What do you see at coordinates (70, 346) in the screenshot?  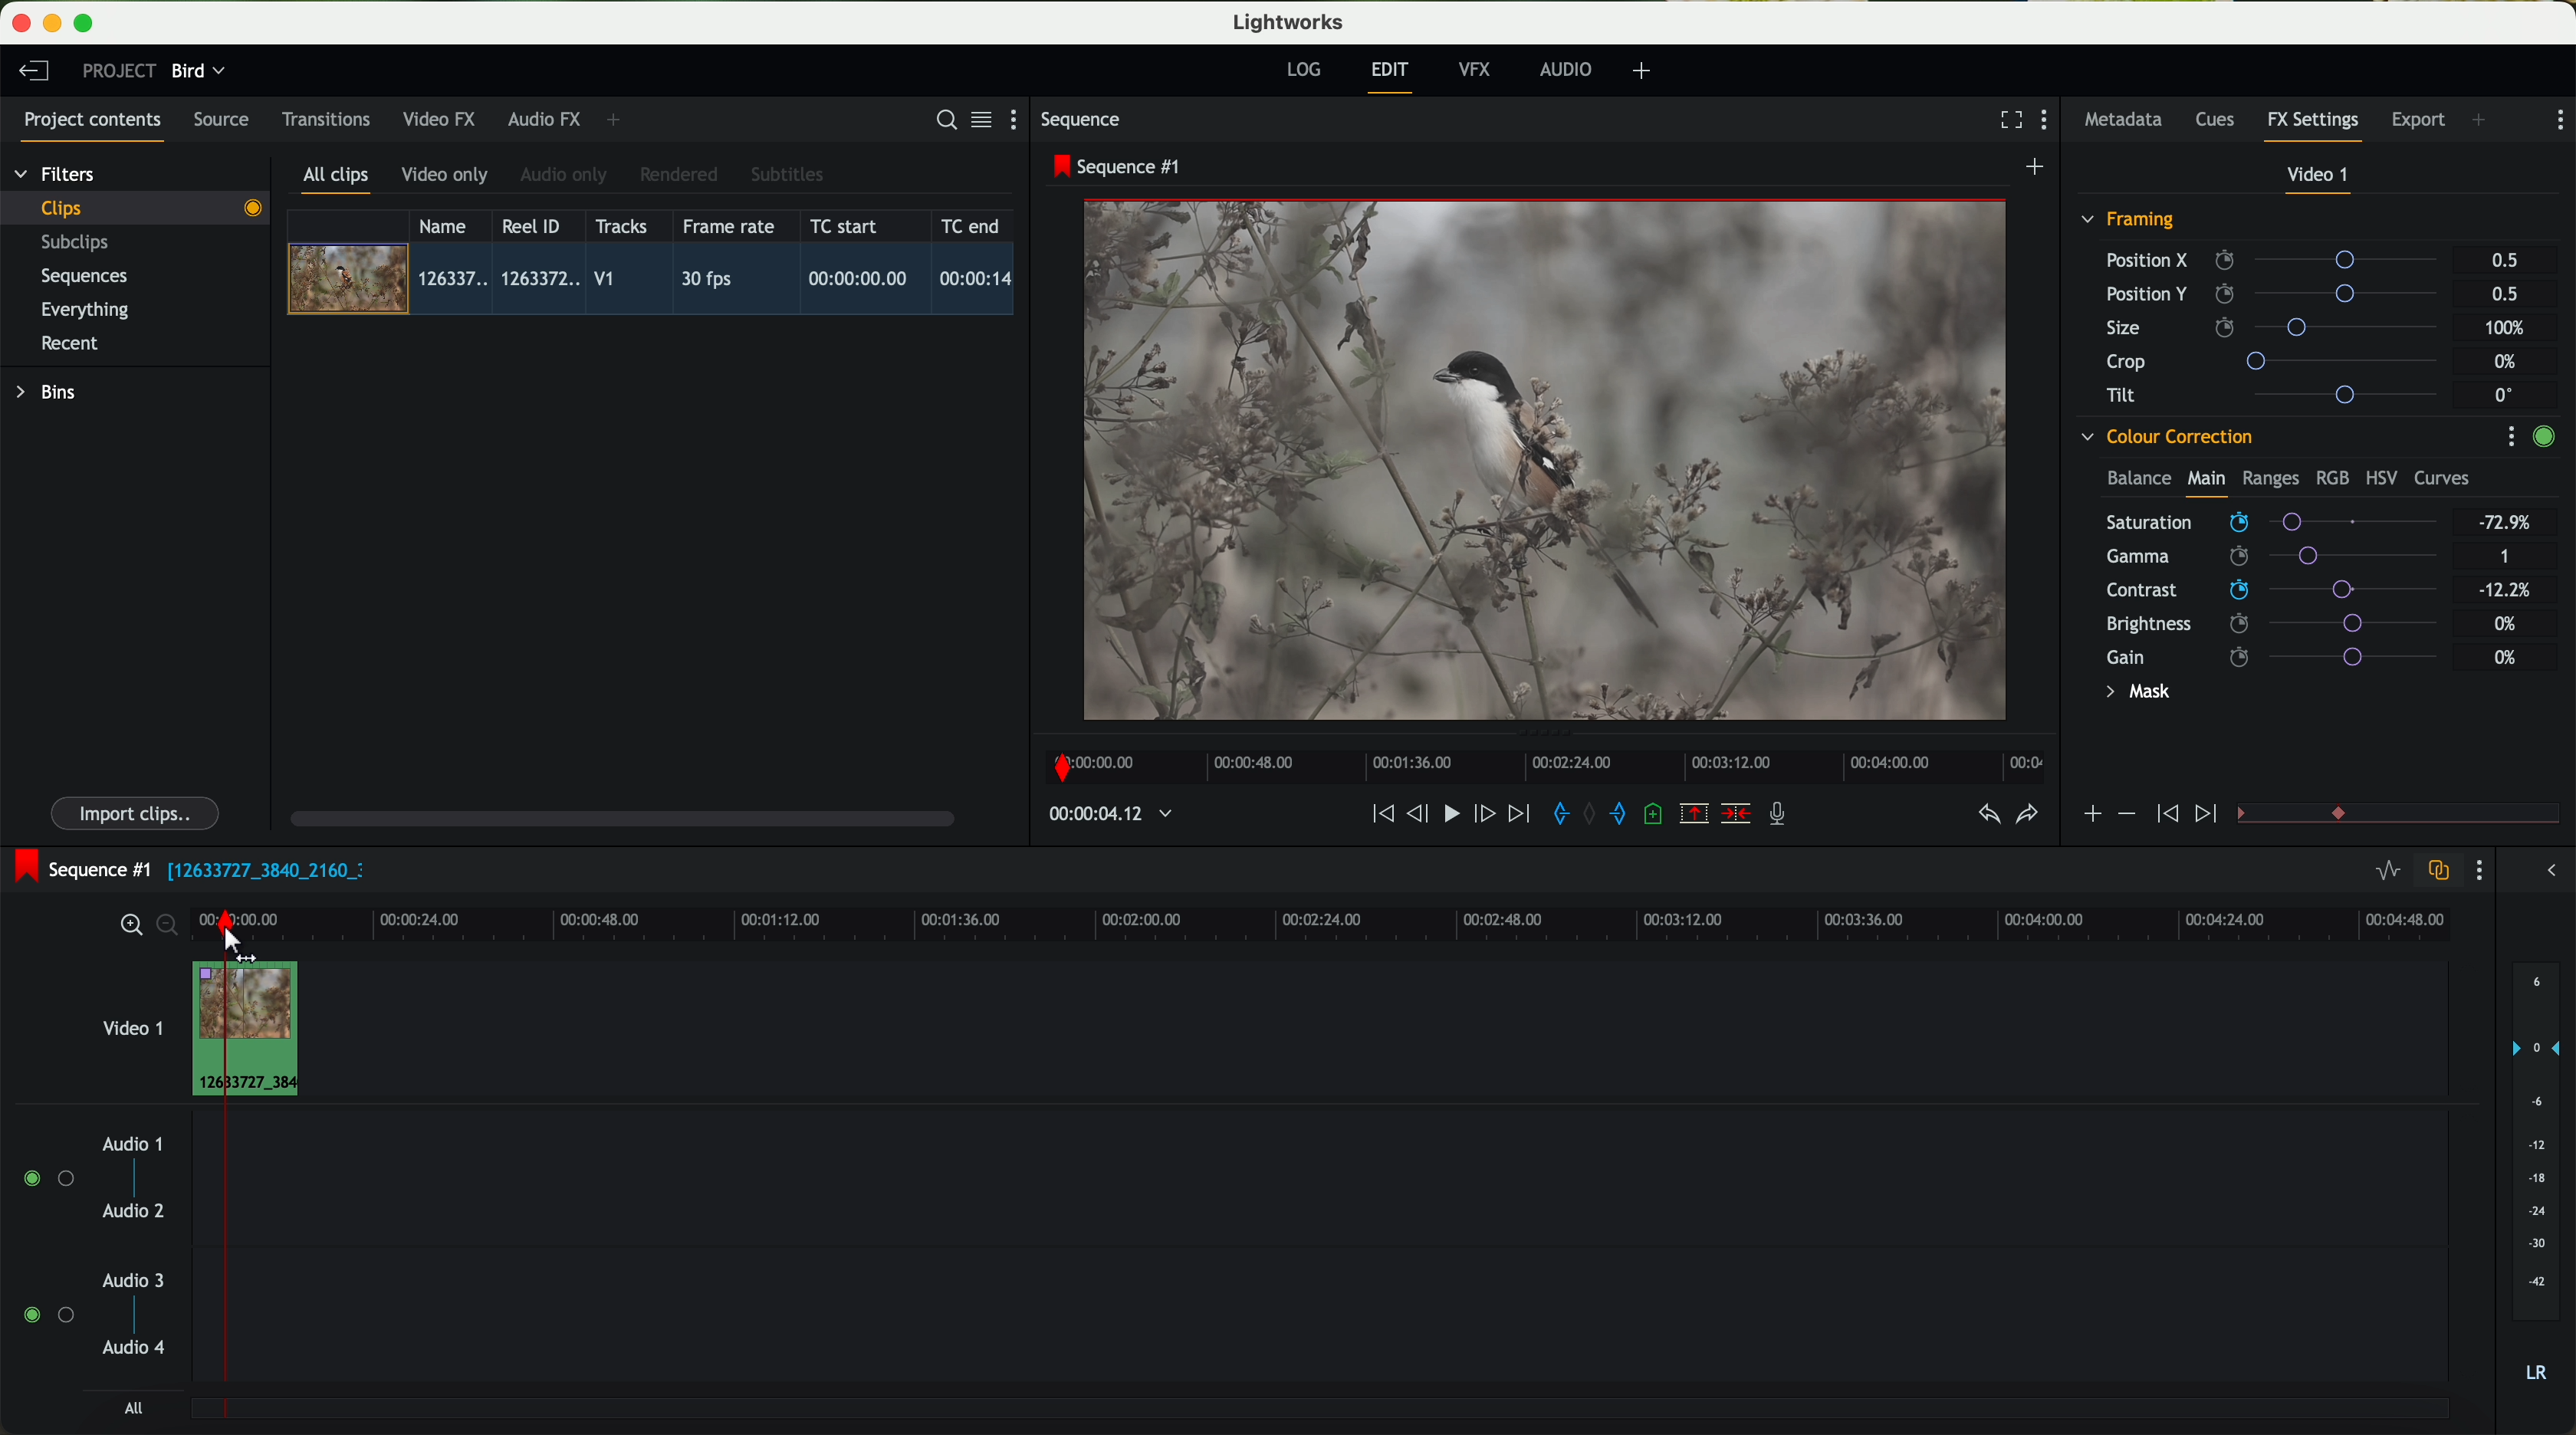 I see `recent` at bounding box center [70, 346].